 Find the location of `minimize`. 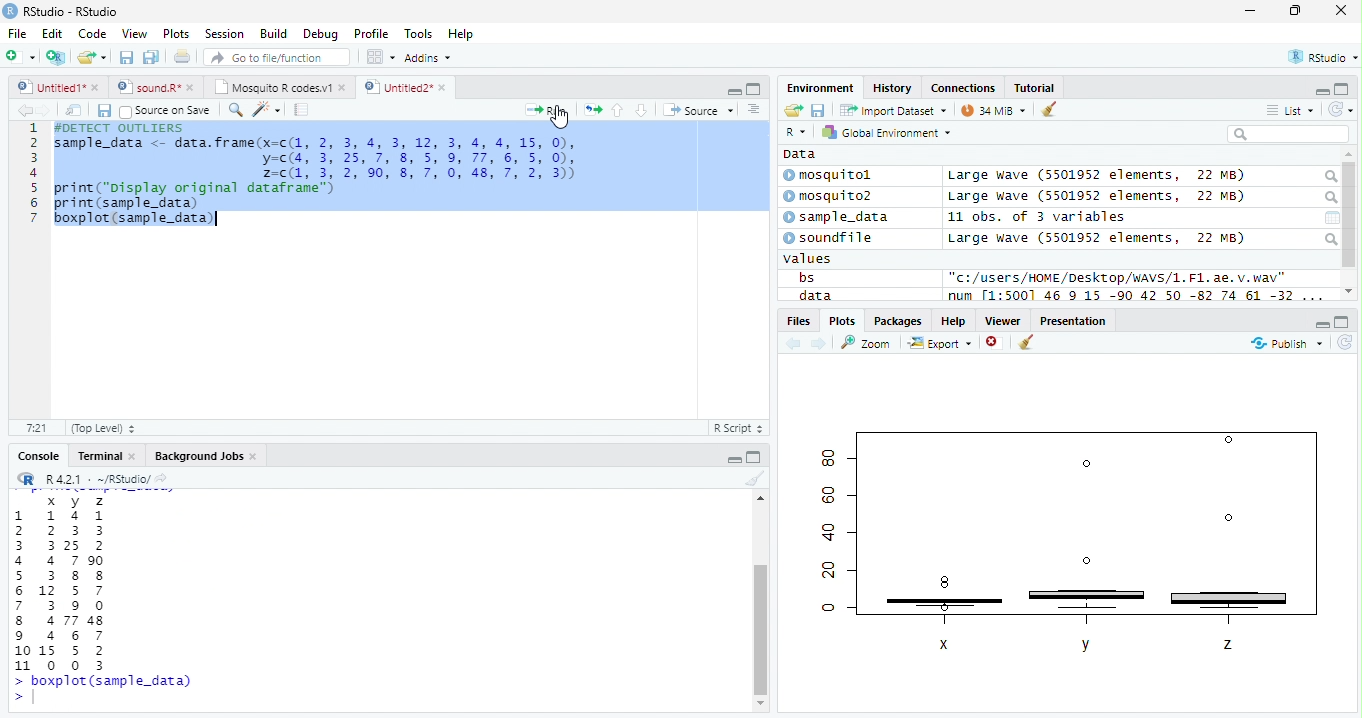

minimize is located at coordinates (1322, 323).